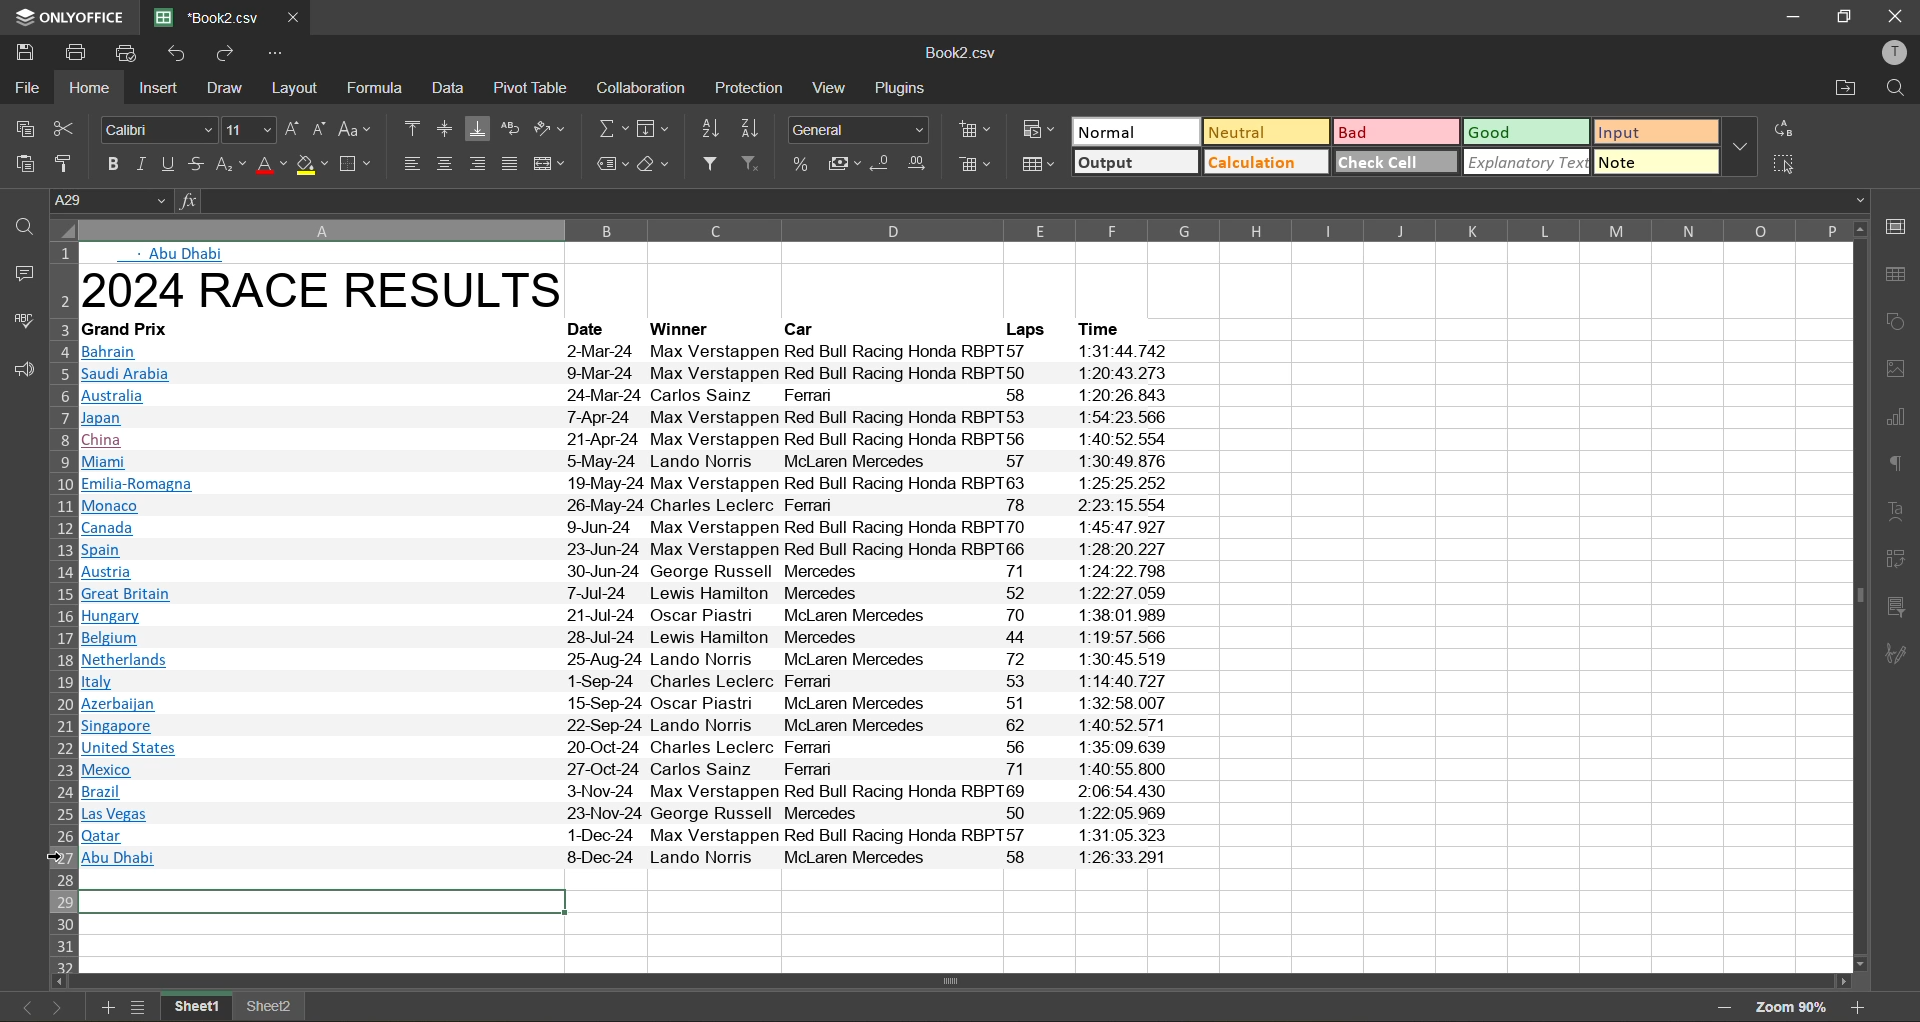 The image size is (1920, 1022). I want to click on note, so click(1656, 163).